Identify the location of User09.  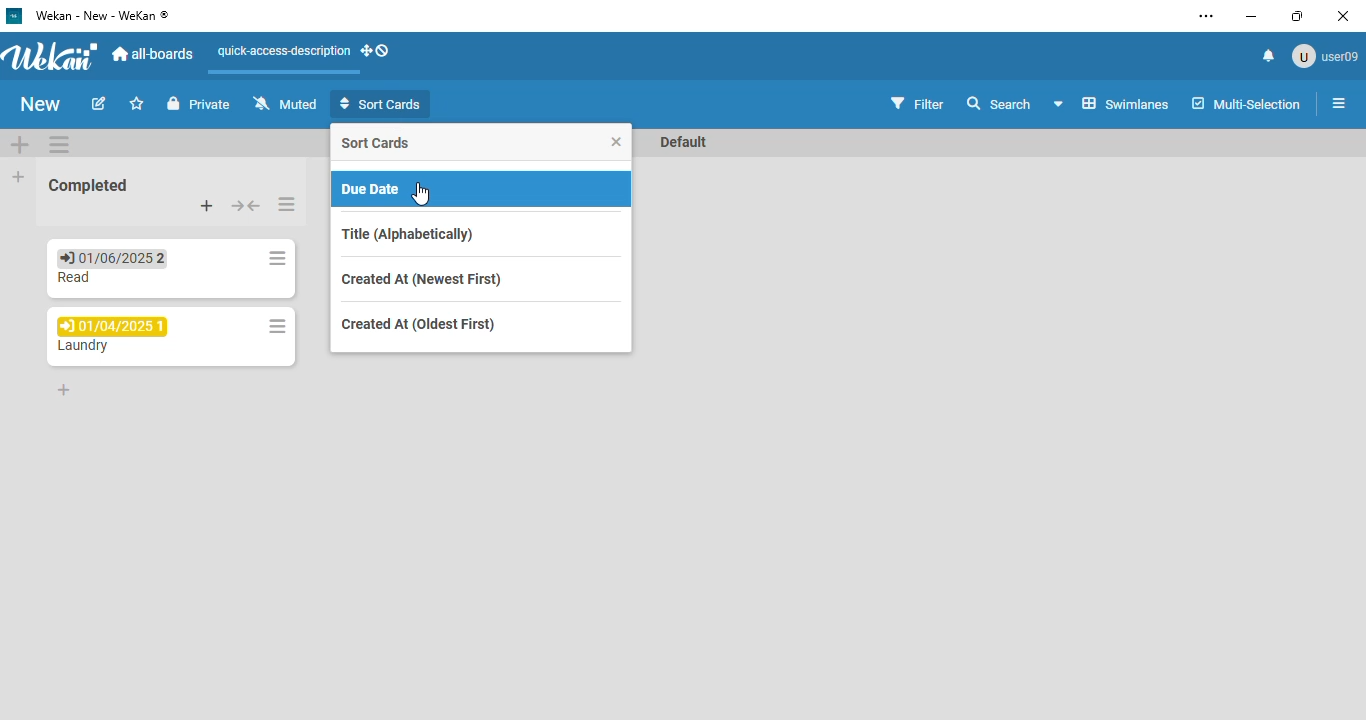
(1324, 56).